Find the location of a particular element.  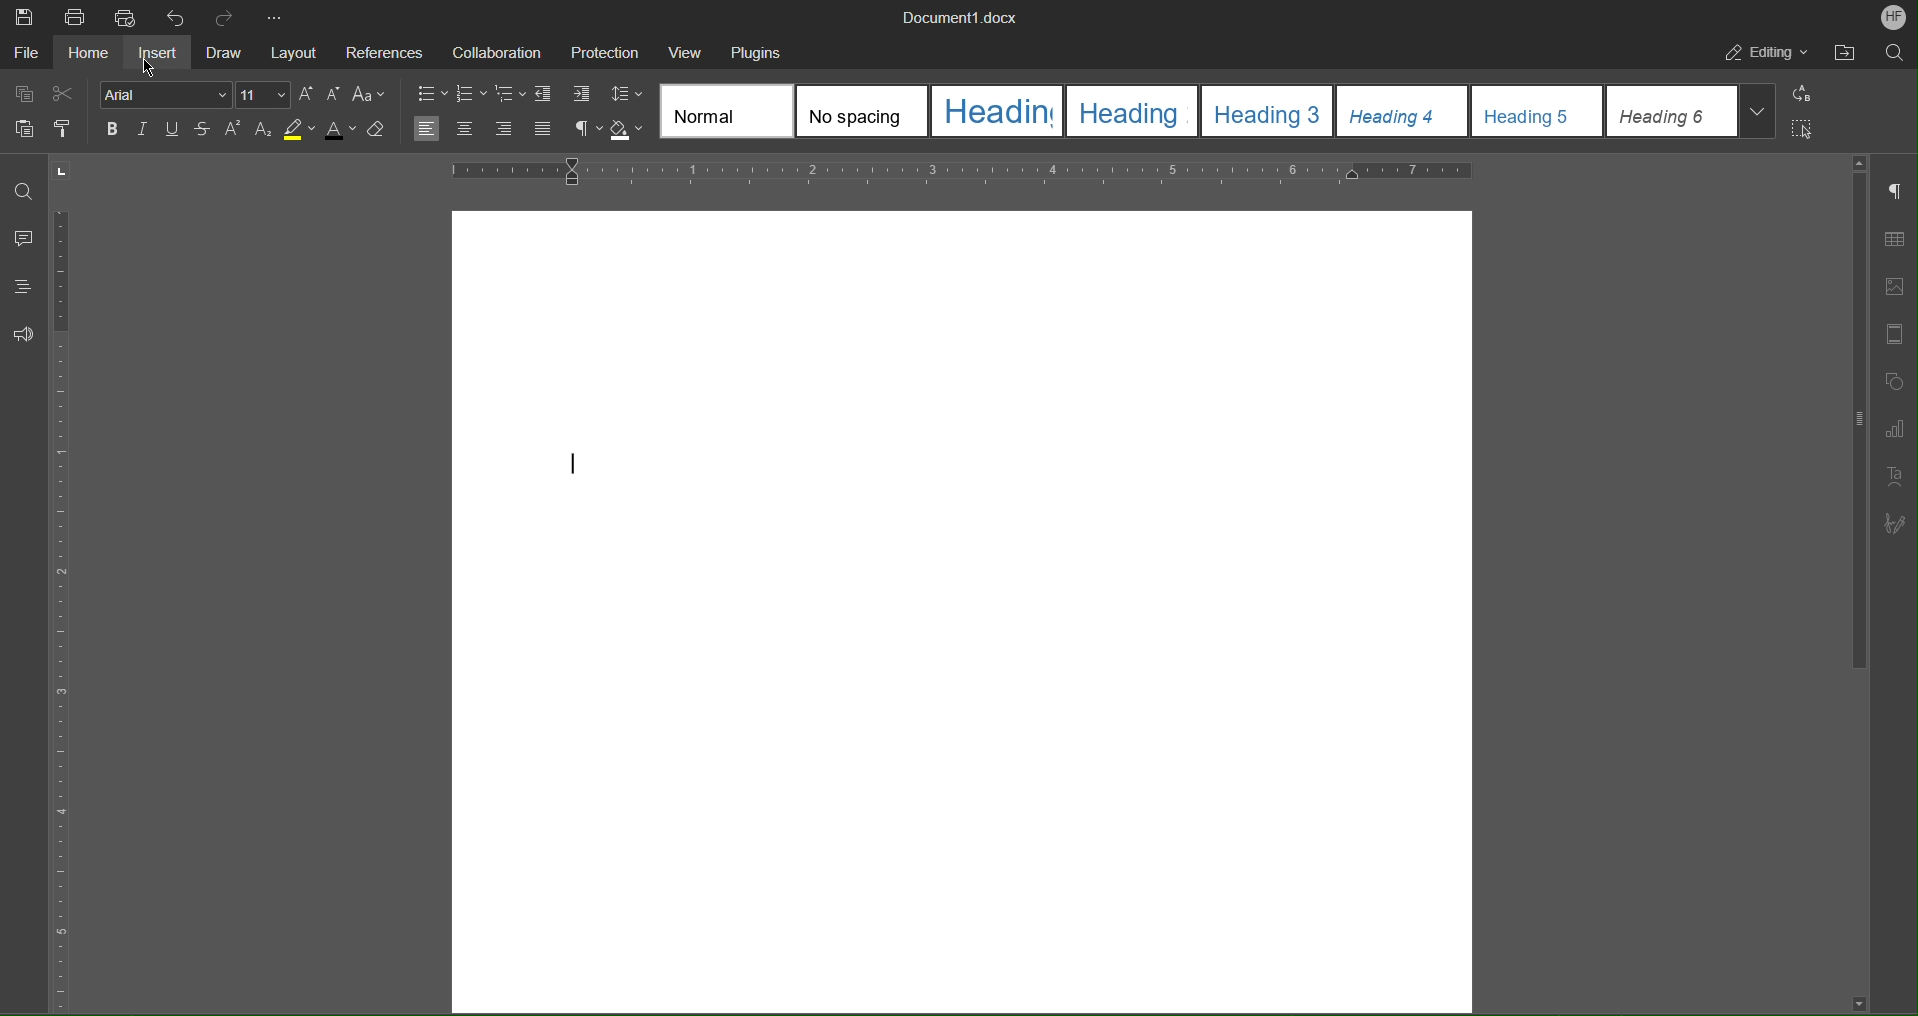

Justify is located at coordinates (542, 130).